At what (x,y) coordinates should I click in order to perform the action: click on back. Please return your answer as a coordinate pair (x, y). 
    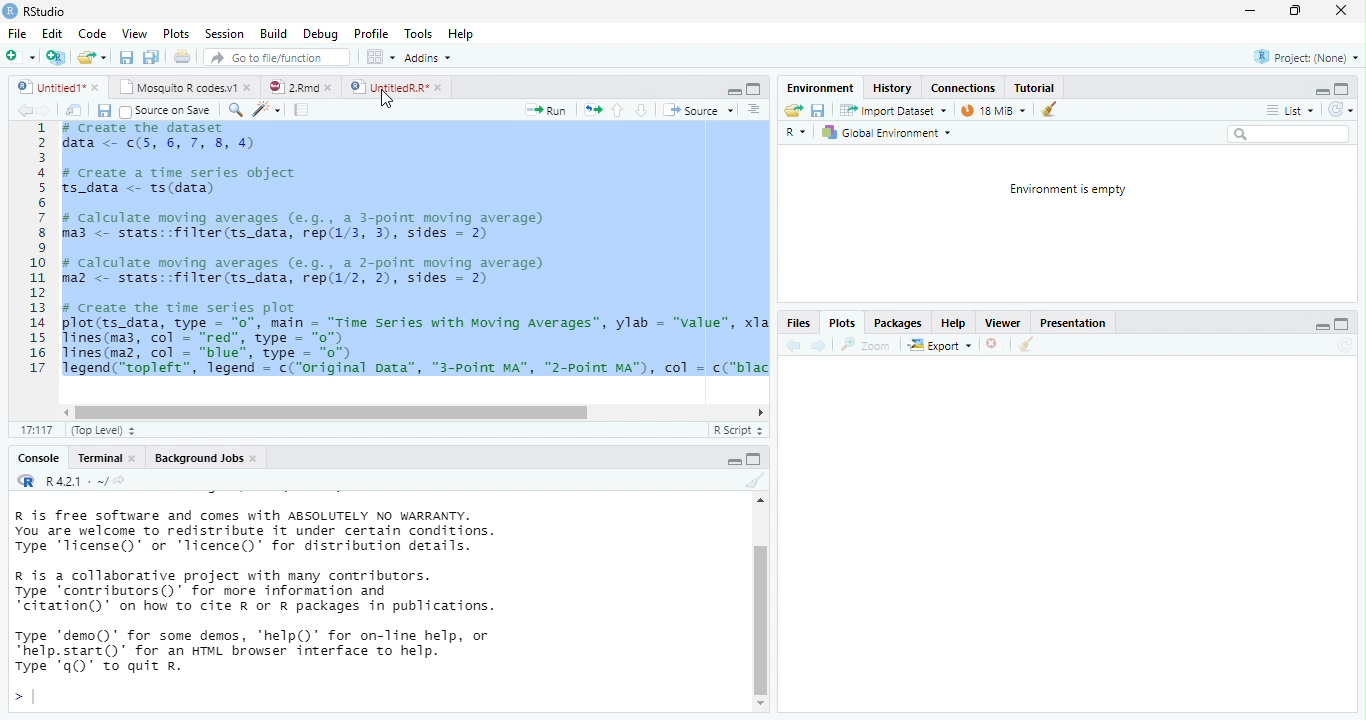
    Looking at the image, I should click on (791, 345).